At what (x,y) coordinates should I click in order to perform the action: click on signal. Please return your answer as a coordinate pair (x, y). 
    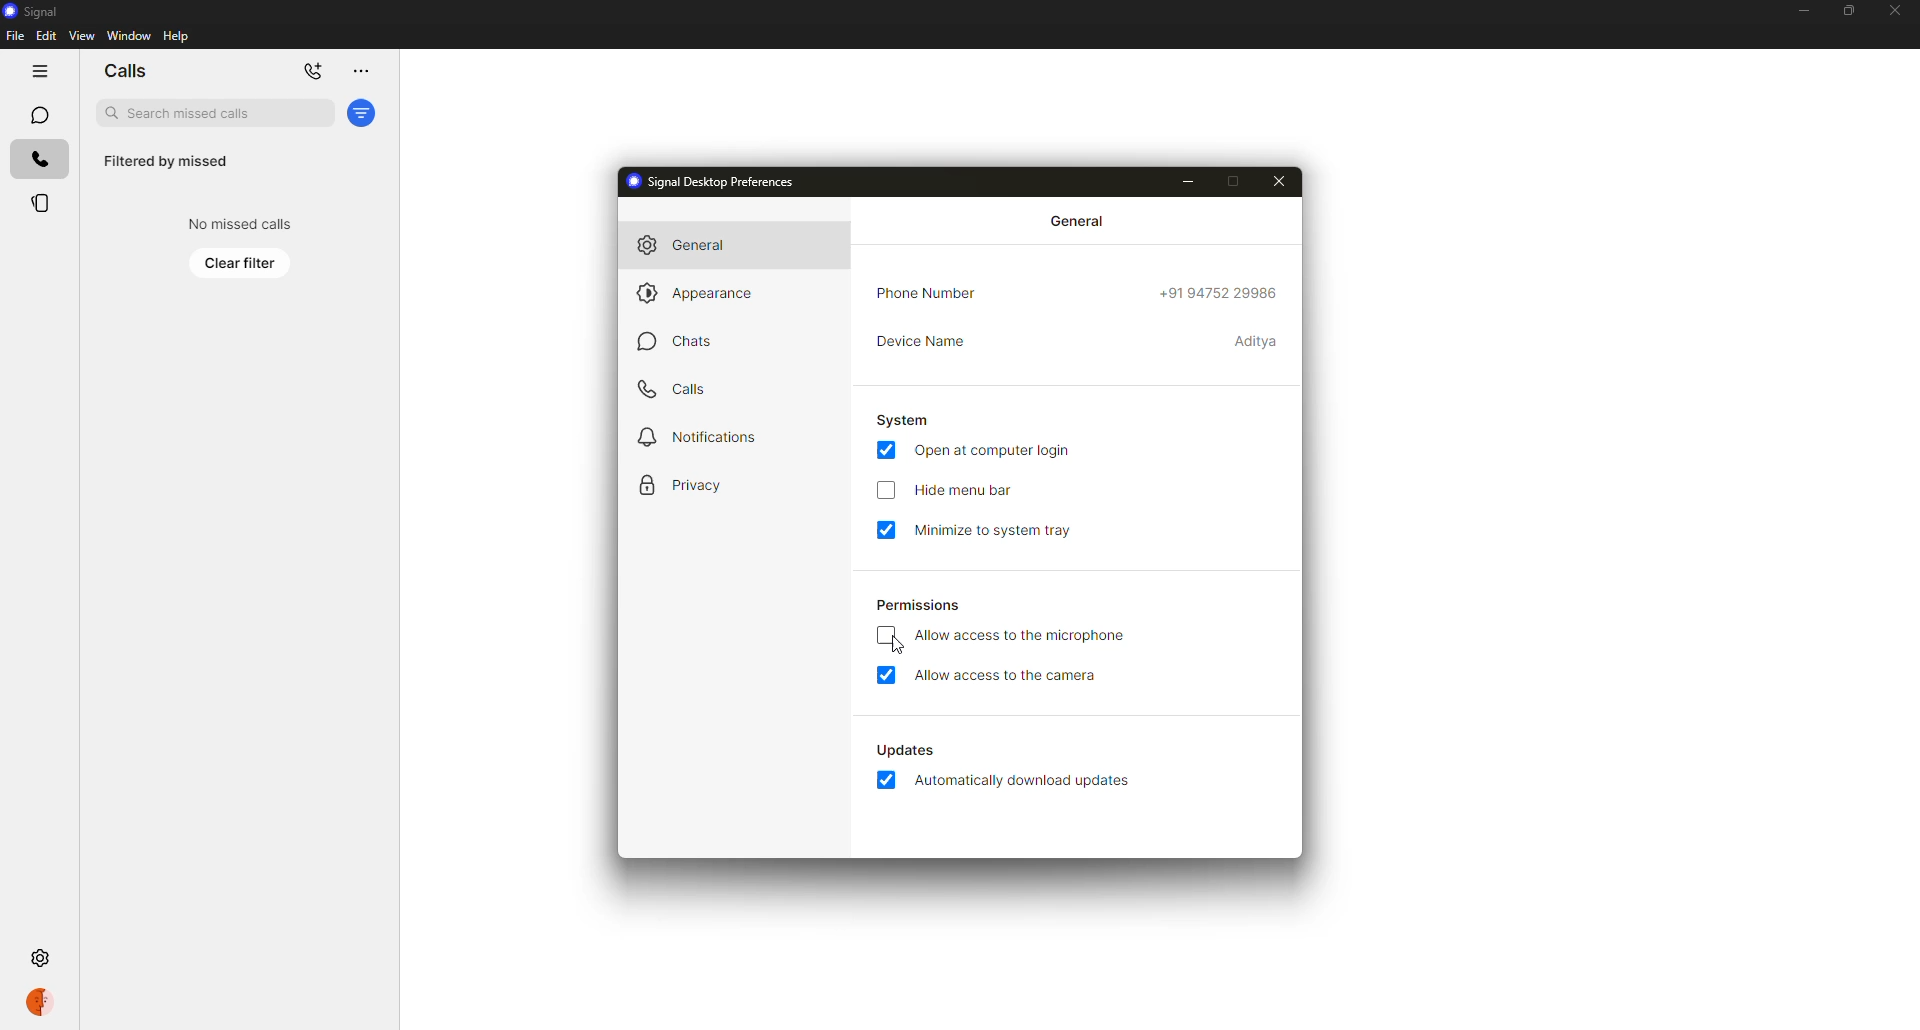
    Looking at the image, I should click on (33, 11).